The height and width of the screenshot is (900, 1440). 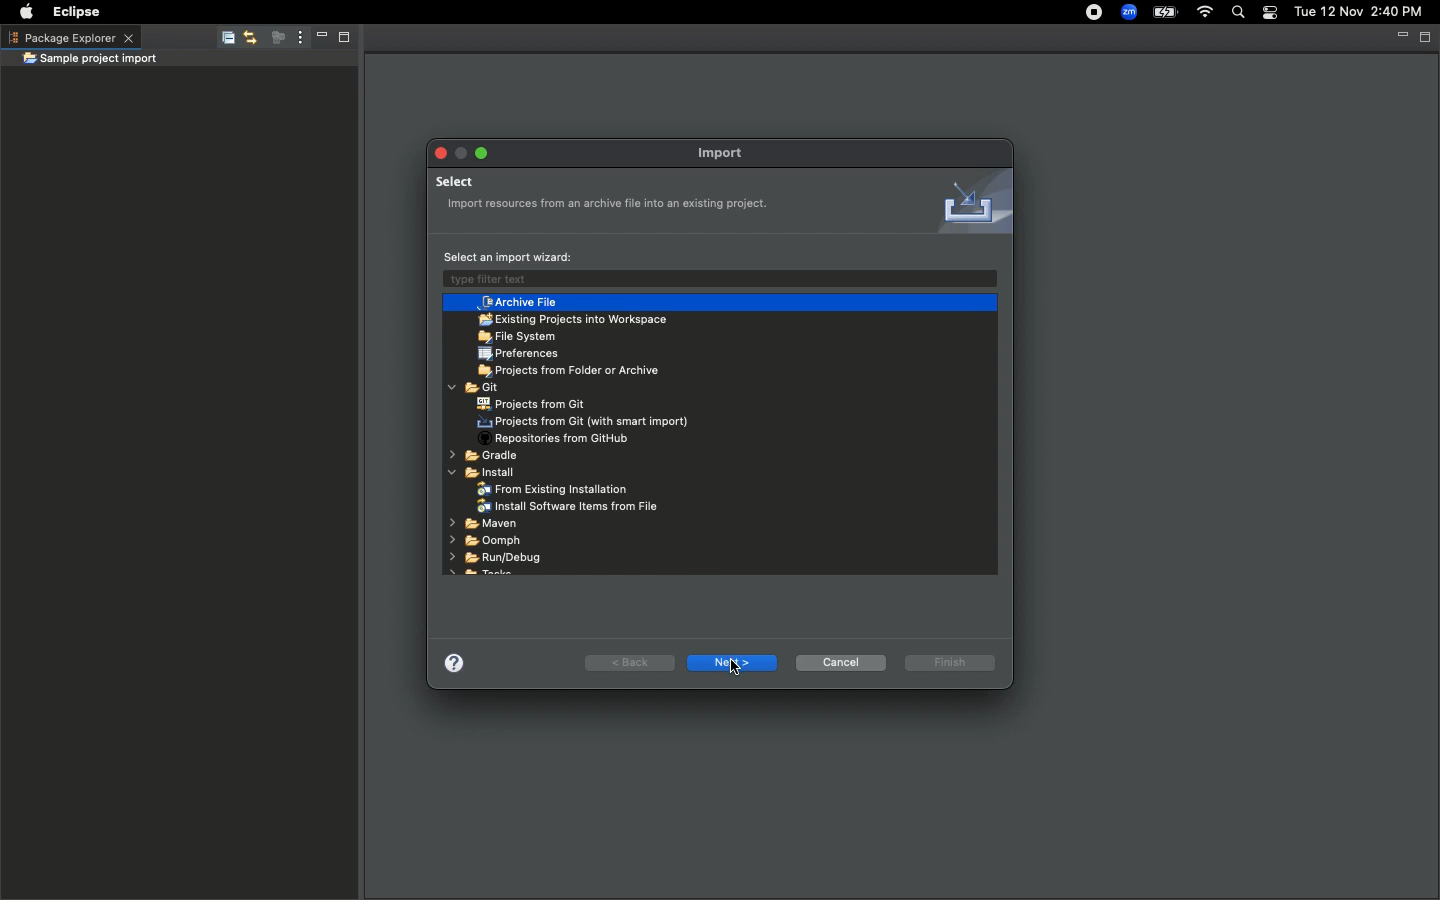 What do you see at coordinates (730, 152) in the screenshot?
I see `Import` at bounding box center [730, 152].